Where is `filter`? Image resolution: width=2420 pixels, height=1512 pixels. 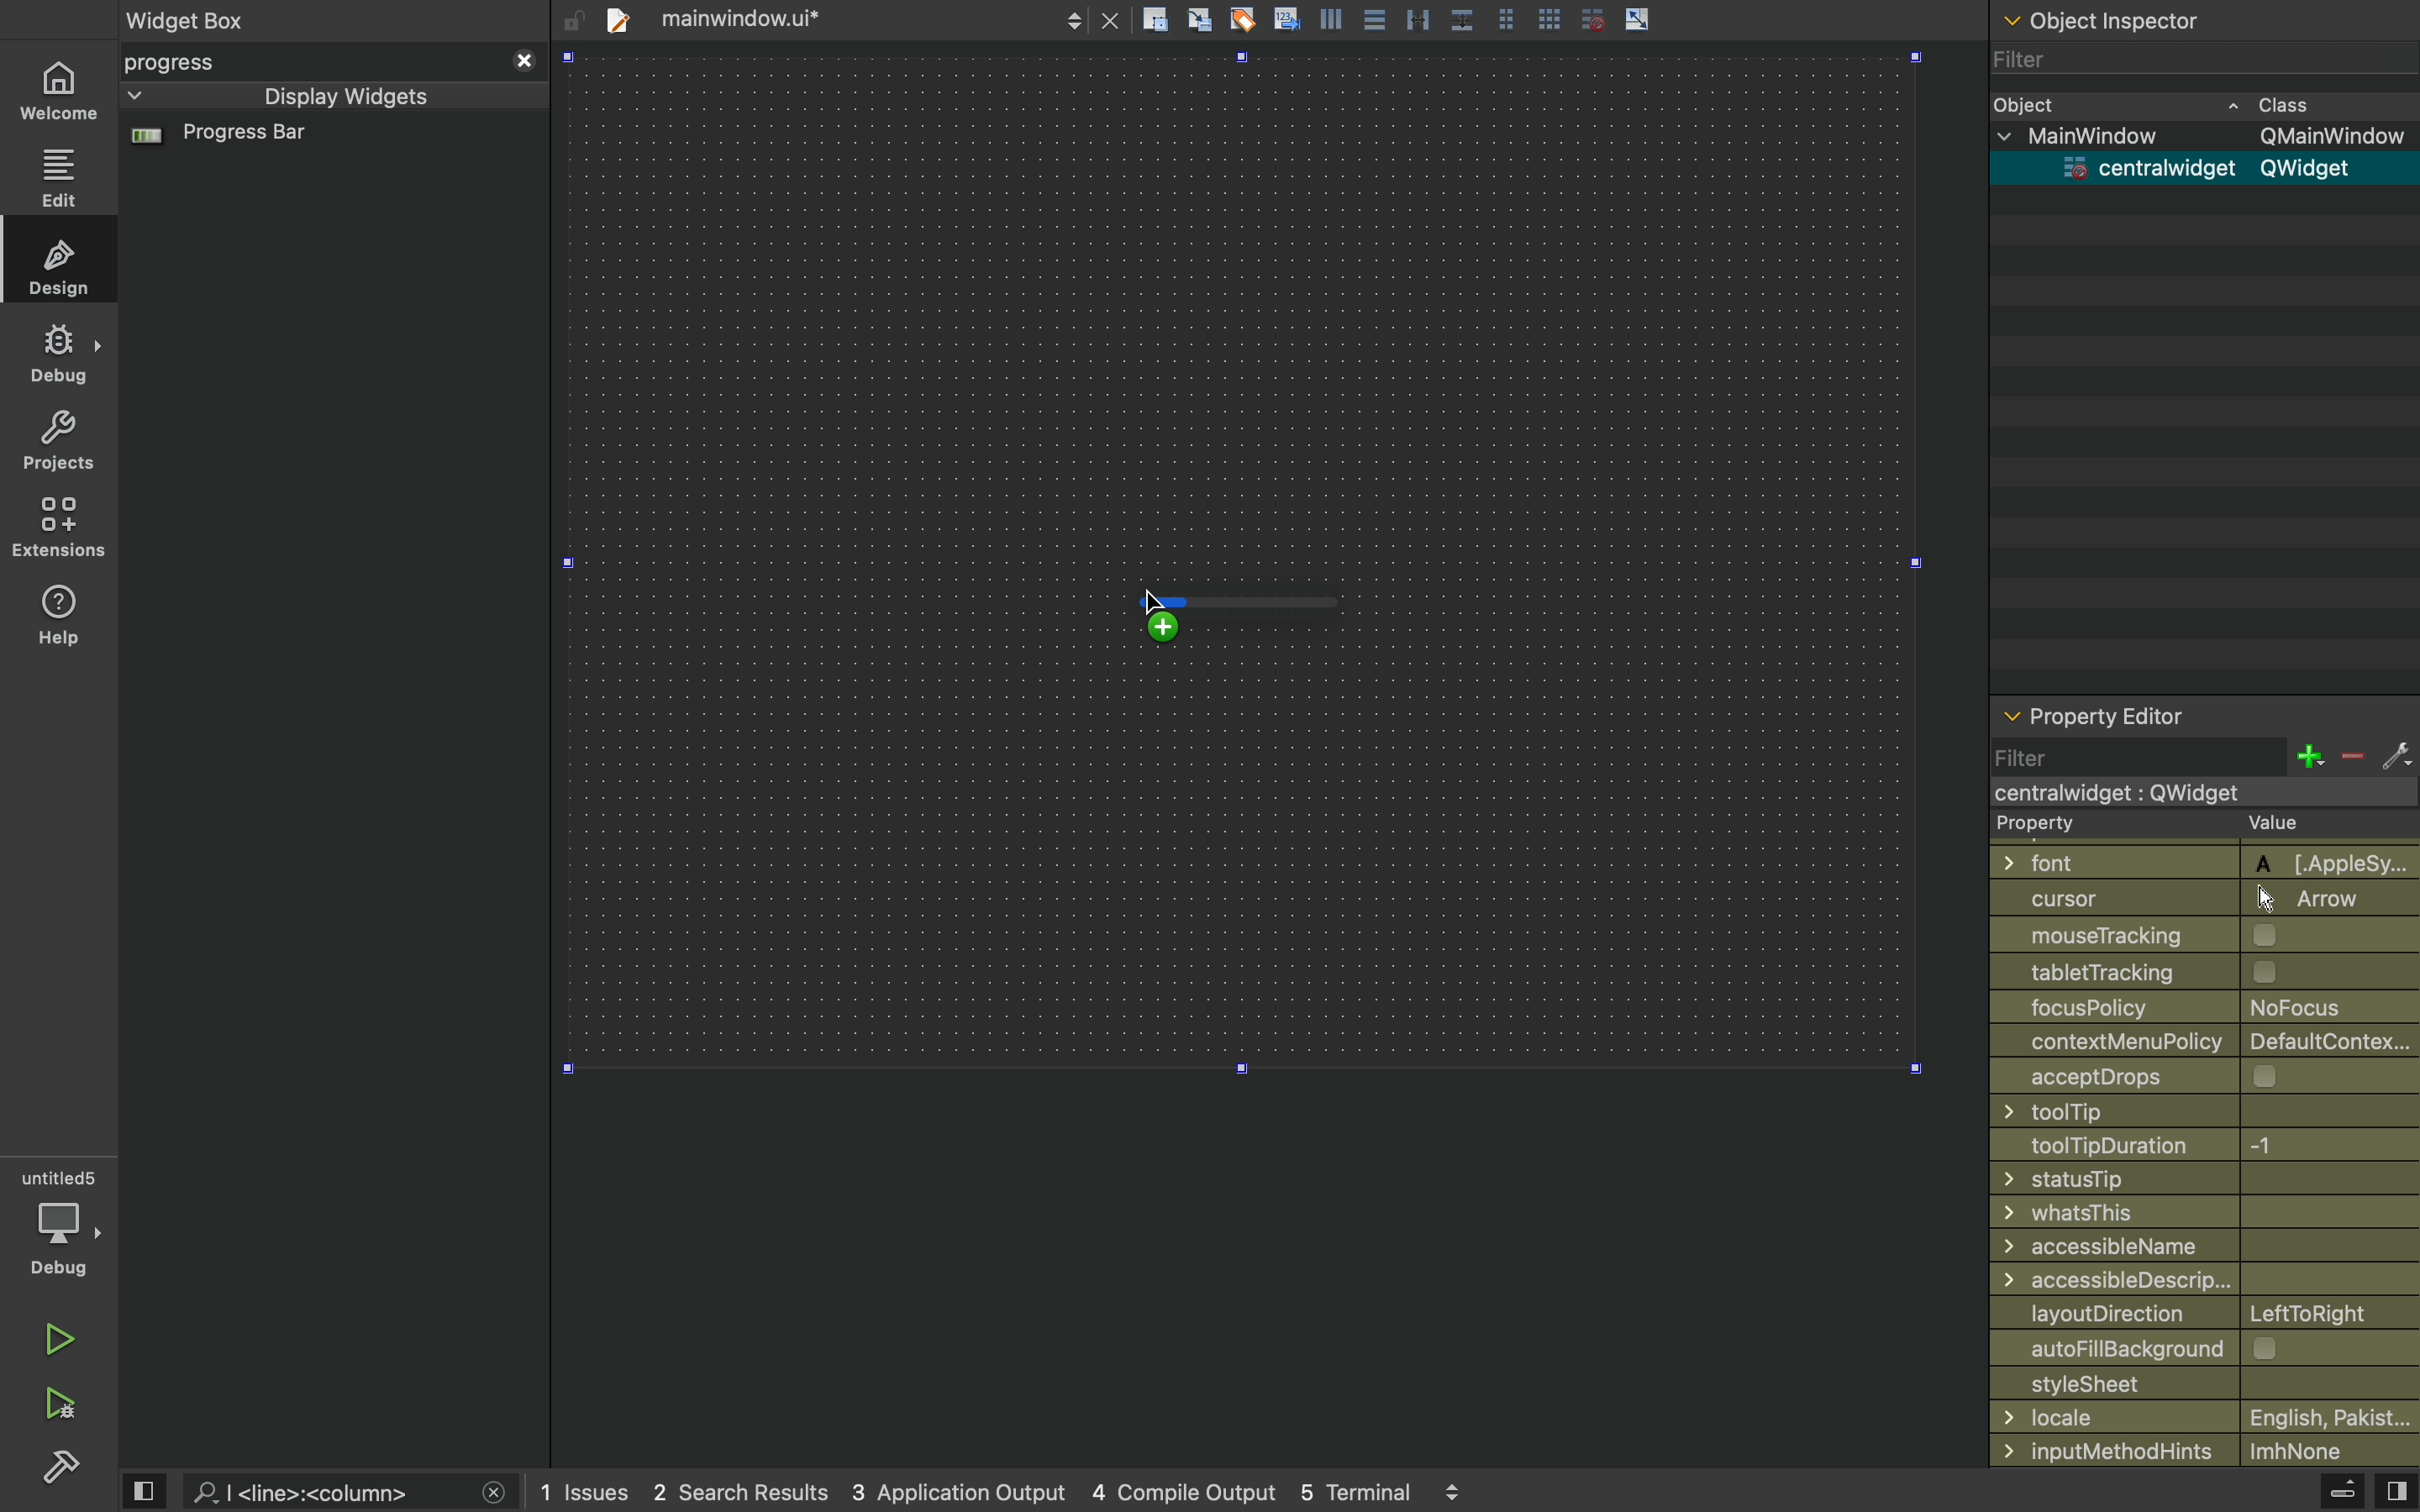
filter is located at coordinates (2027, 62).